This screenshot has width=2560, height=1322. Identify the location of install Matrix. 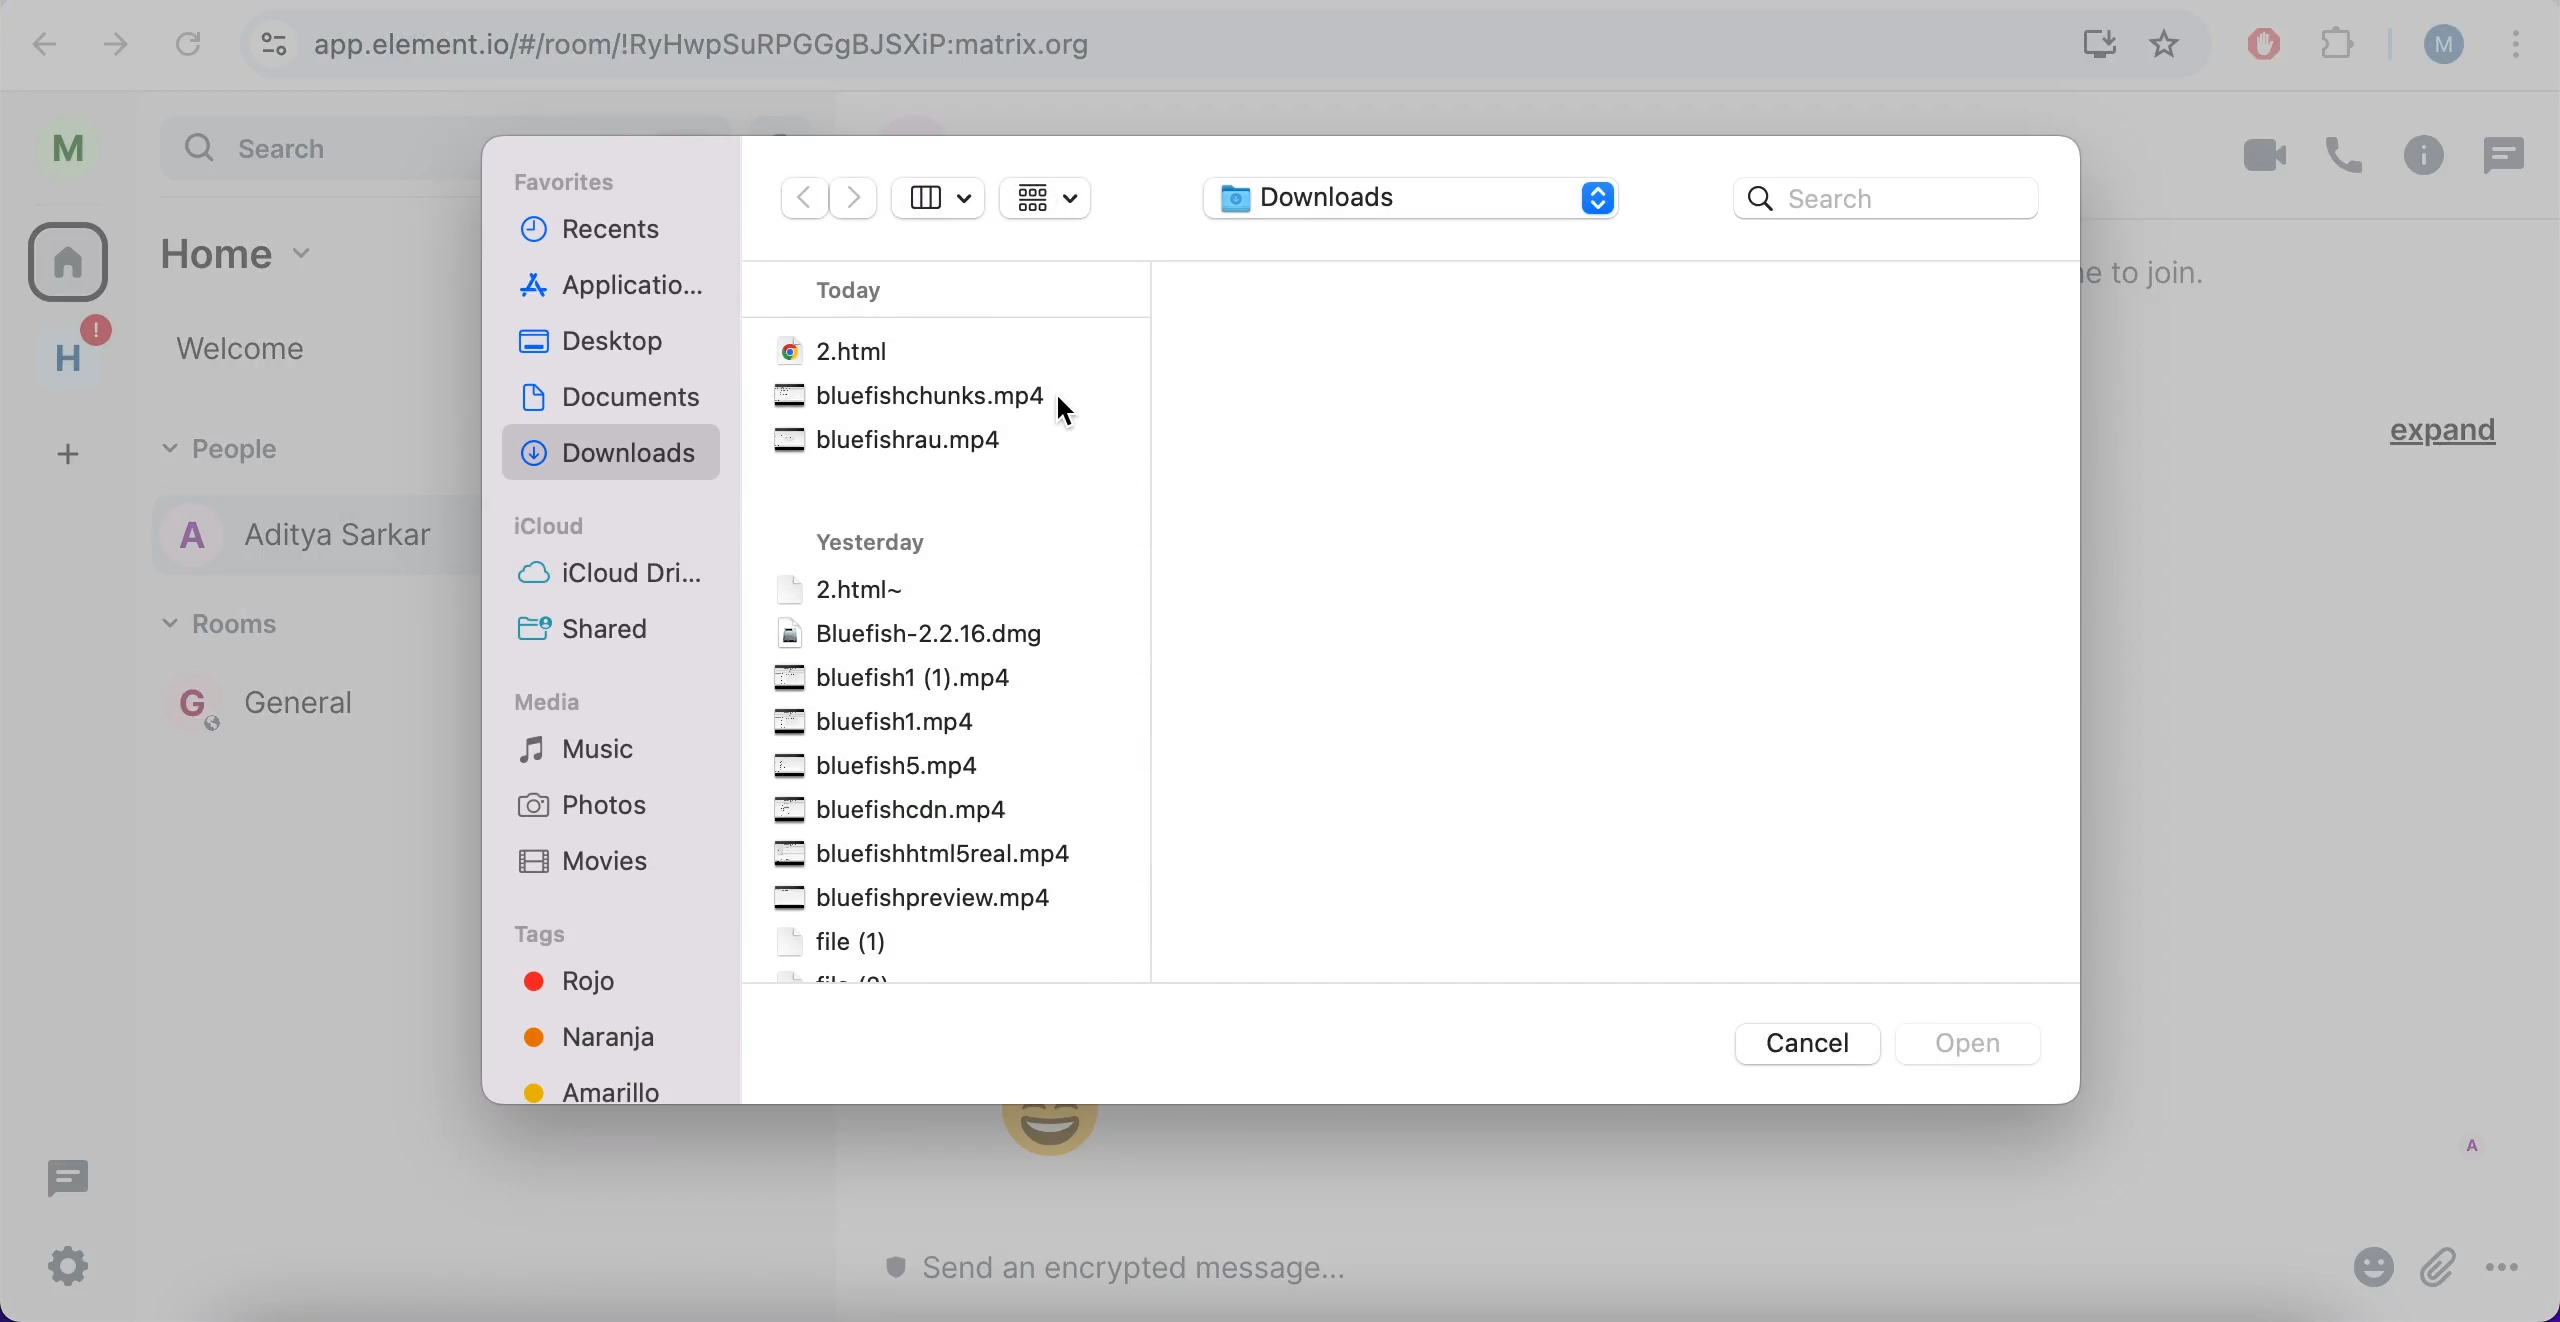
(2101, 38).